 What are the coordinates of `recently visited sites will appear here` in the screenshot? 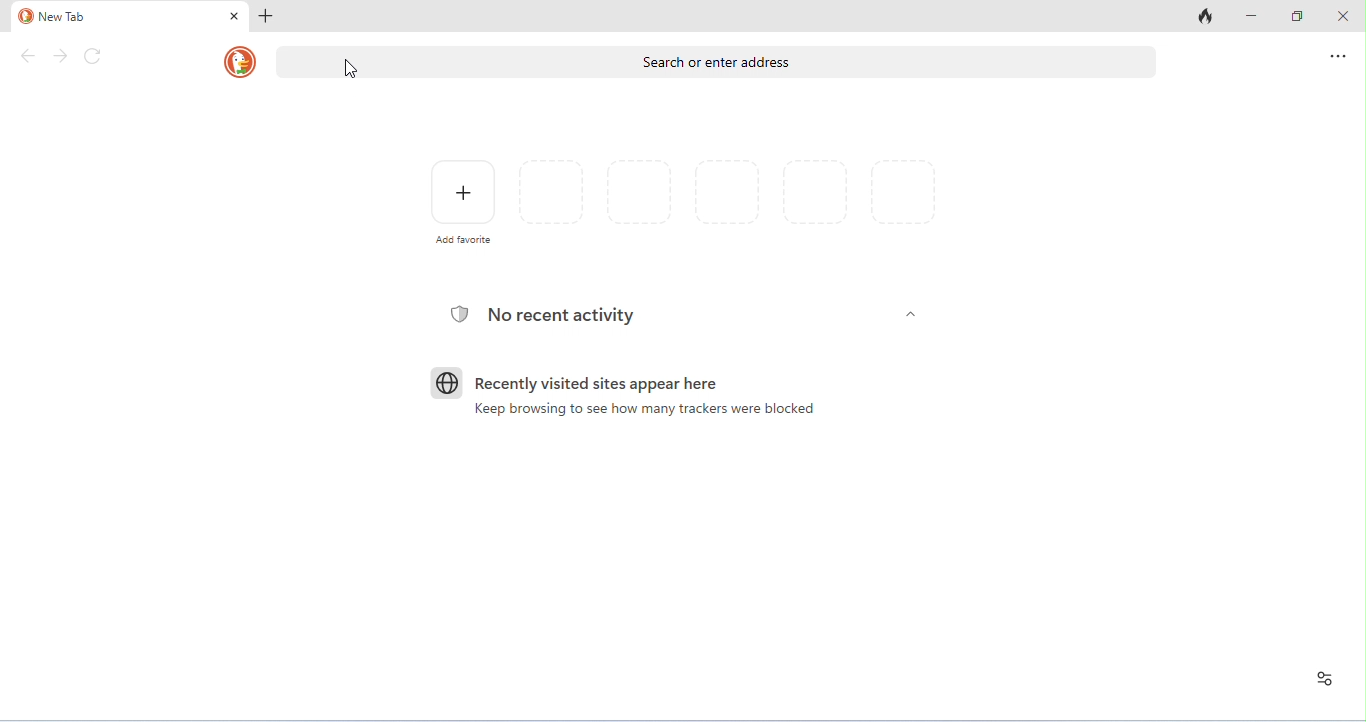 It's located at (597, 384).